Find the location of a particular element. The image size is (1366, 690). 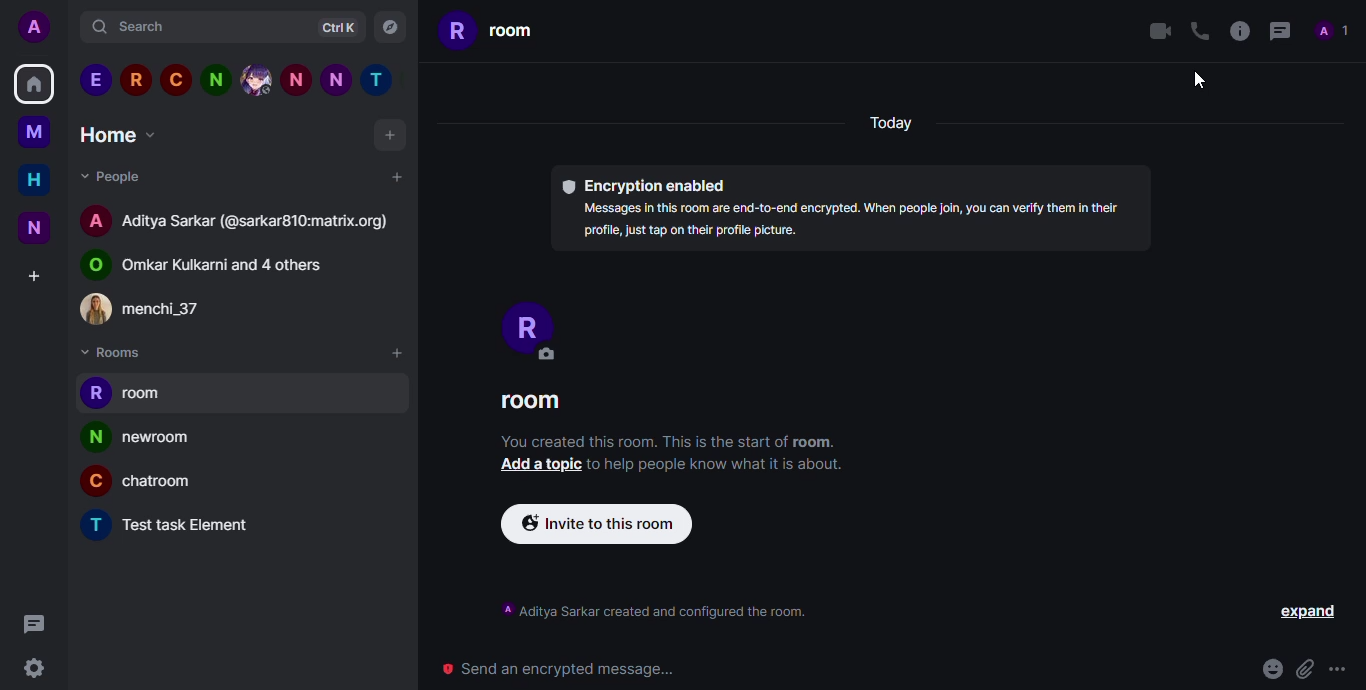

Contact shortcut is located at coordinates (172, 82).